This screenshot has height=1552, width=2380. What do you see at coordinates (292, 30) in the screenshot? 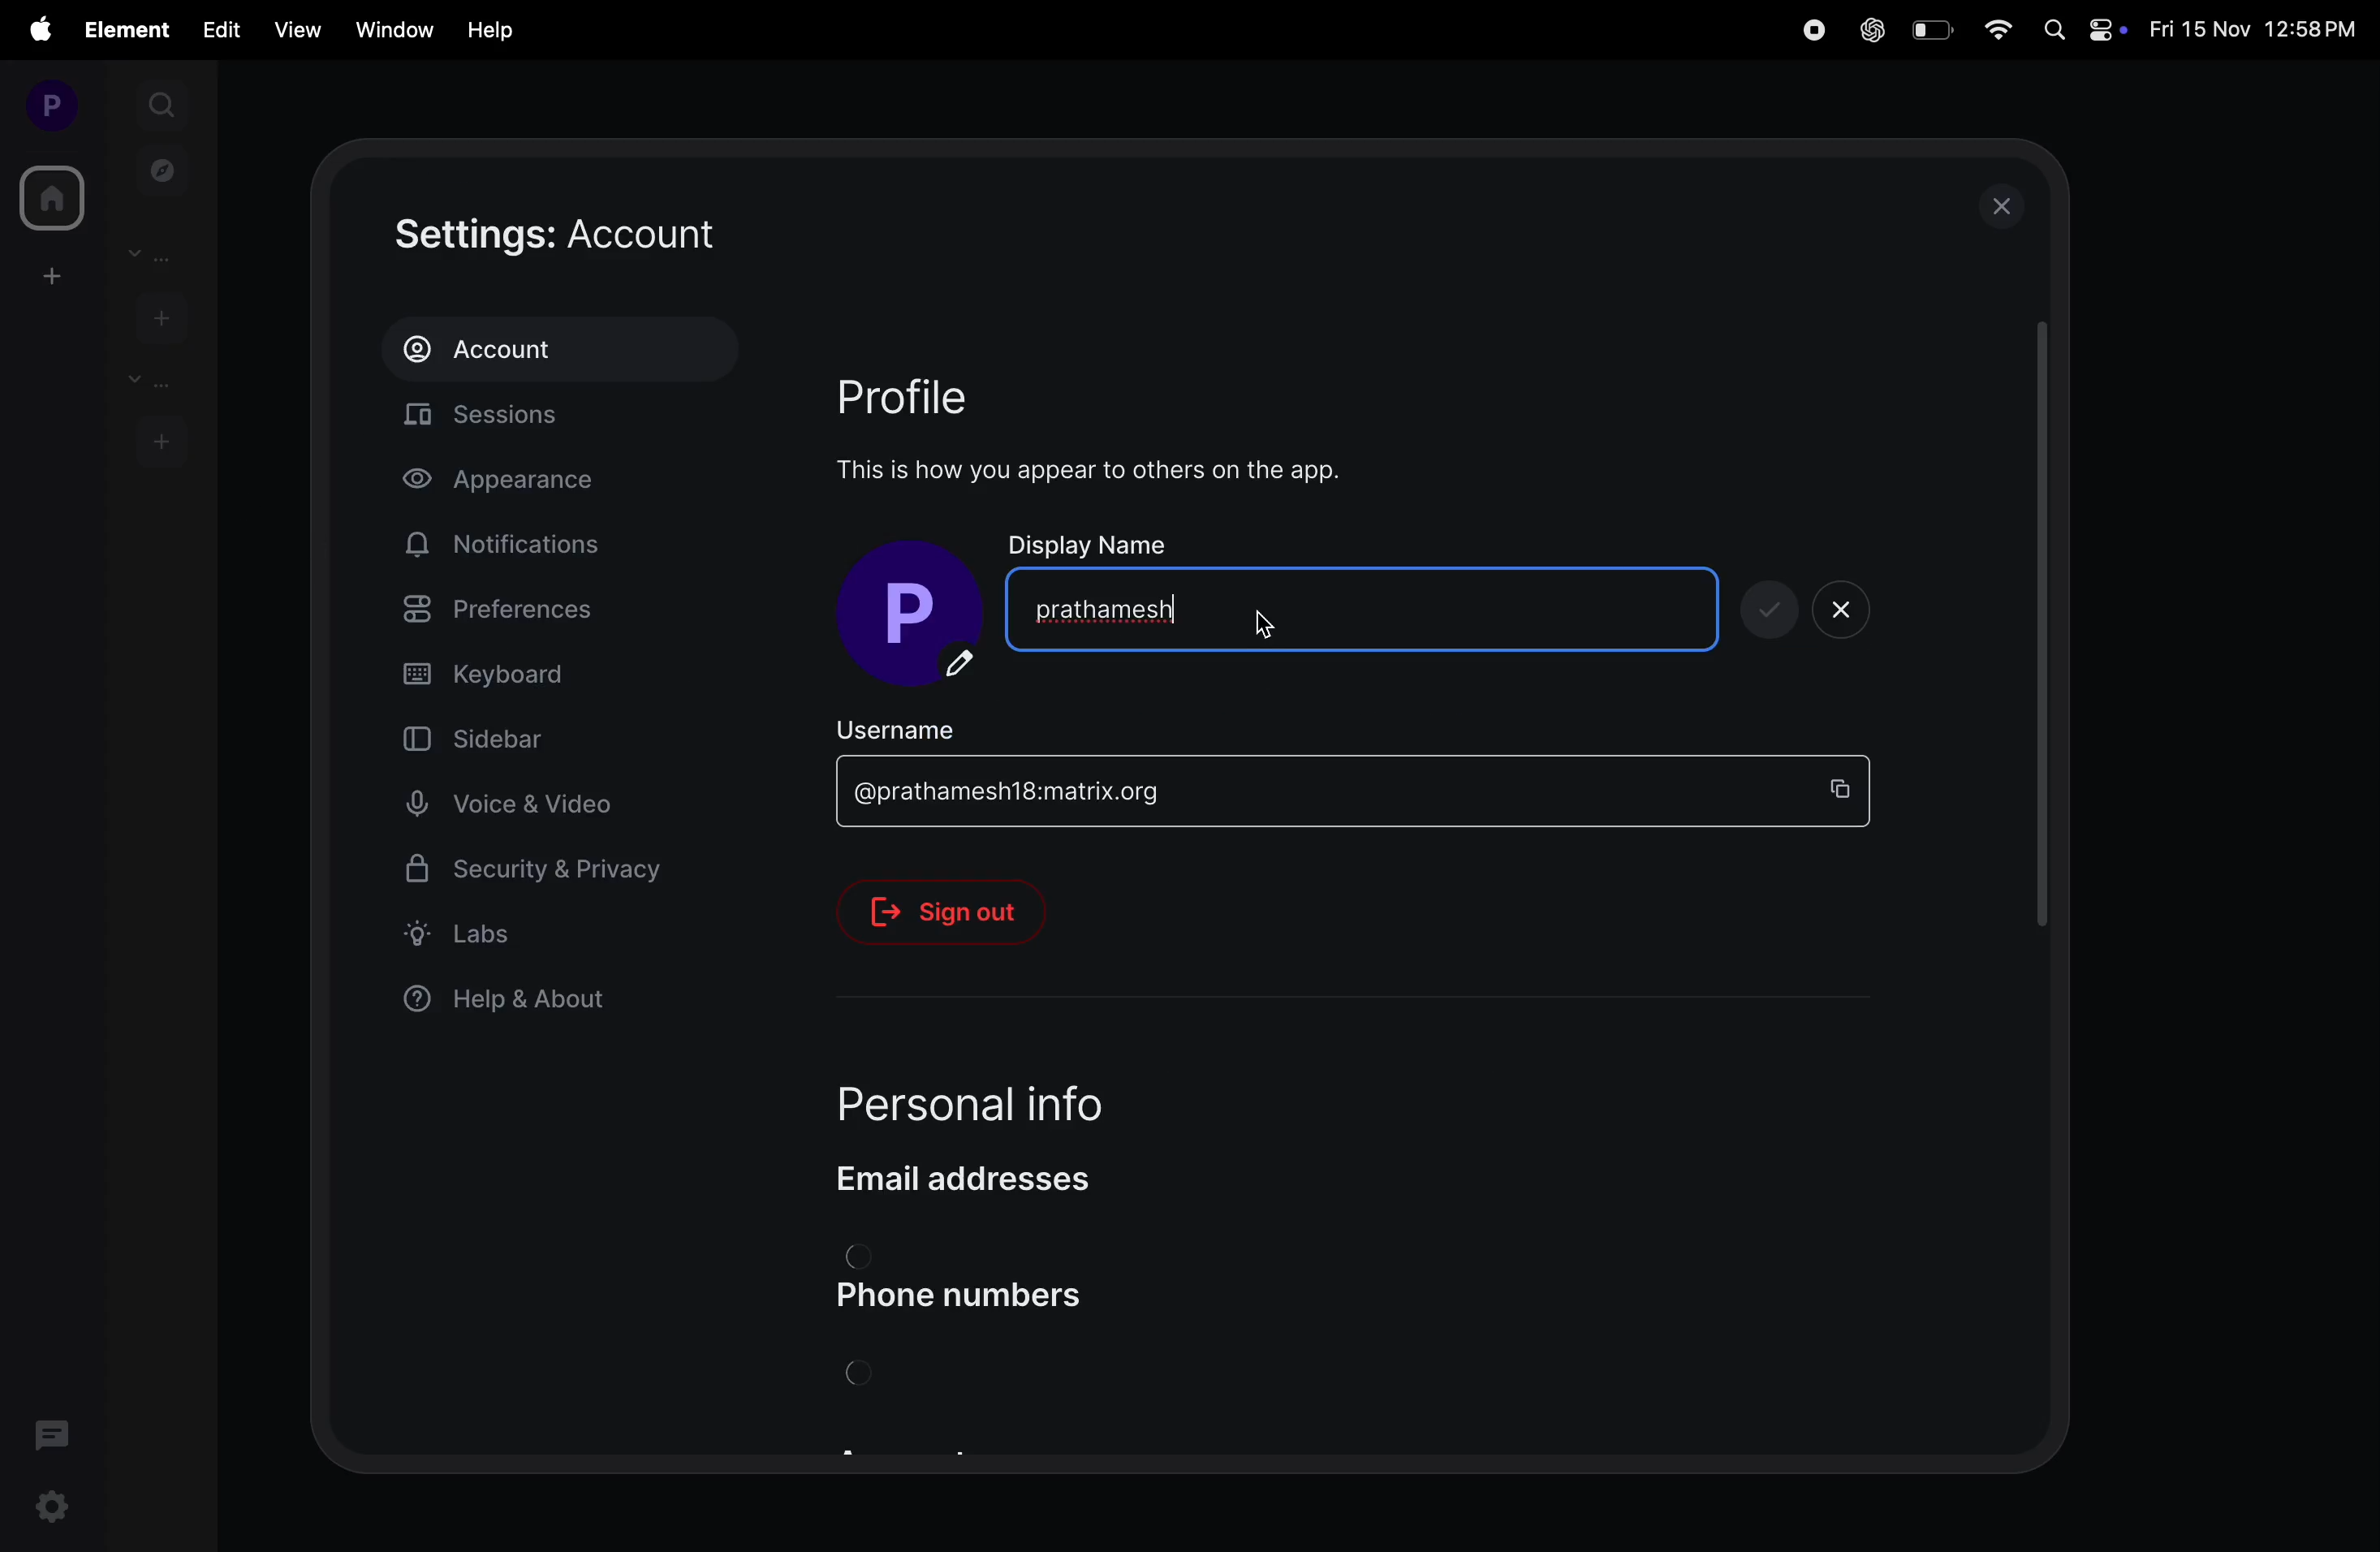
I see `view` at bounding box center [292, 30].